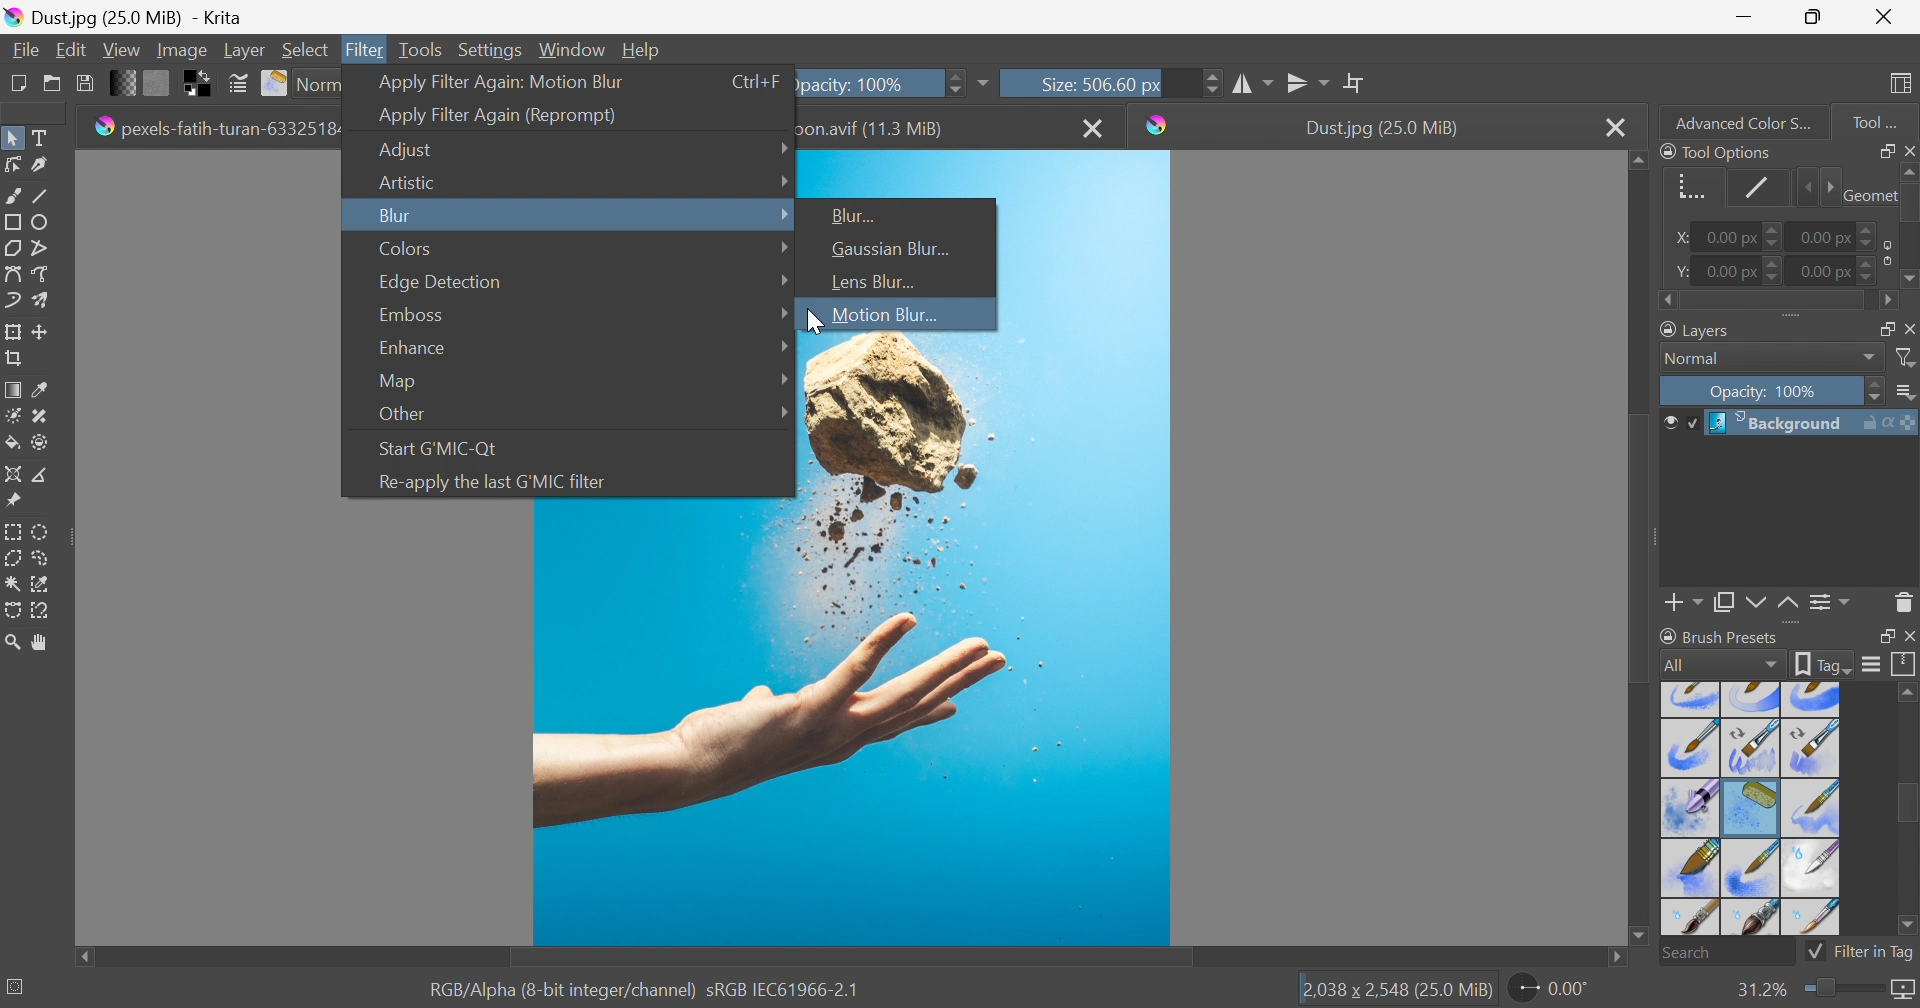 The image size is (1920, 1008). What do you see at coordinates (412, 150) in the screenshot?
I see `Adjust` at bounding box center [412, 150].